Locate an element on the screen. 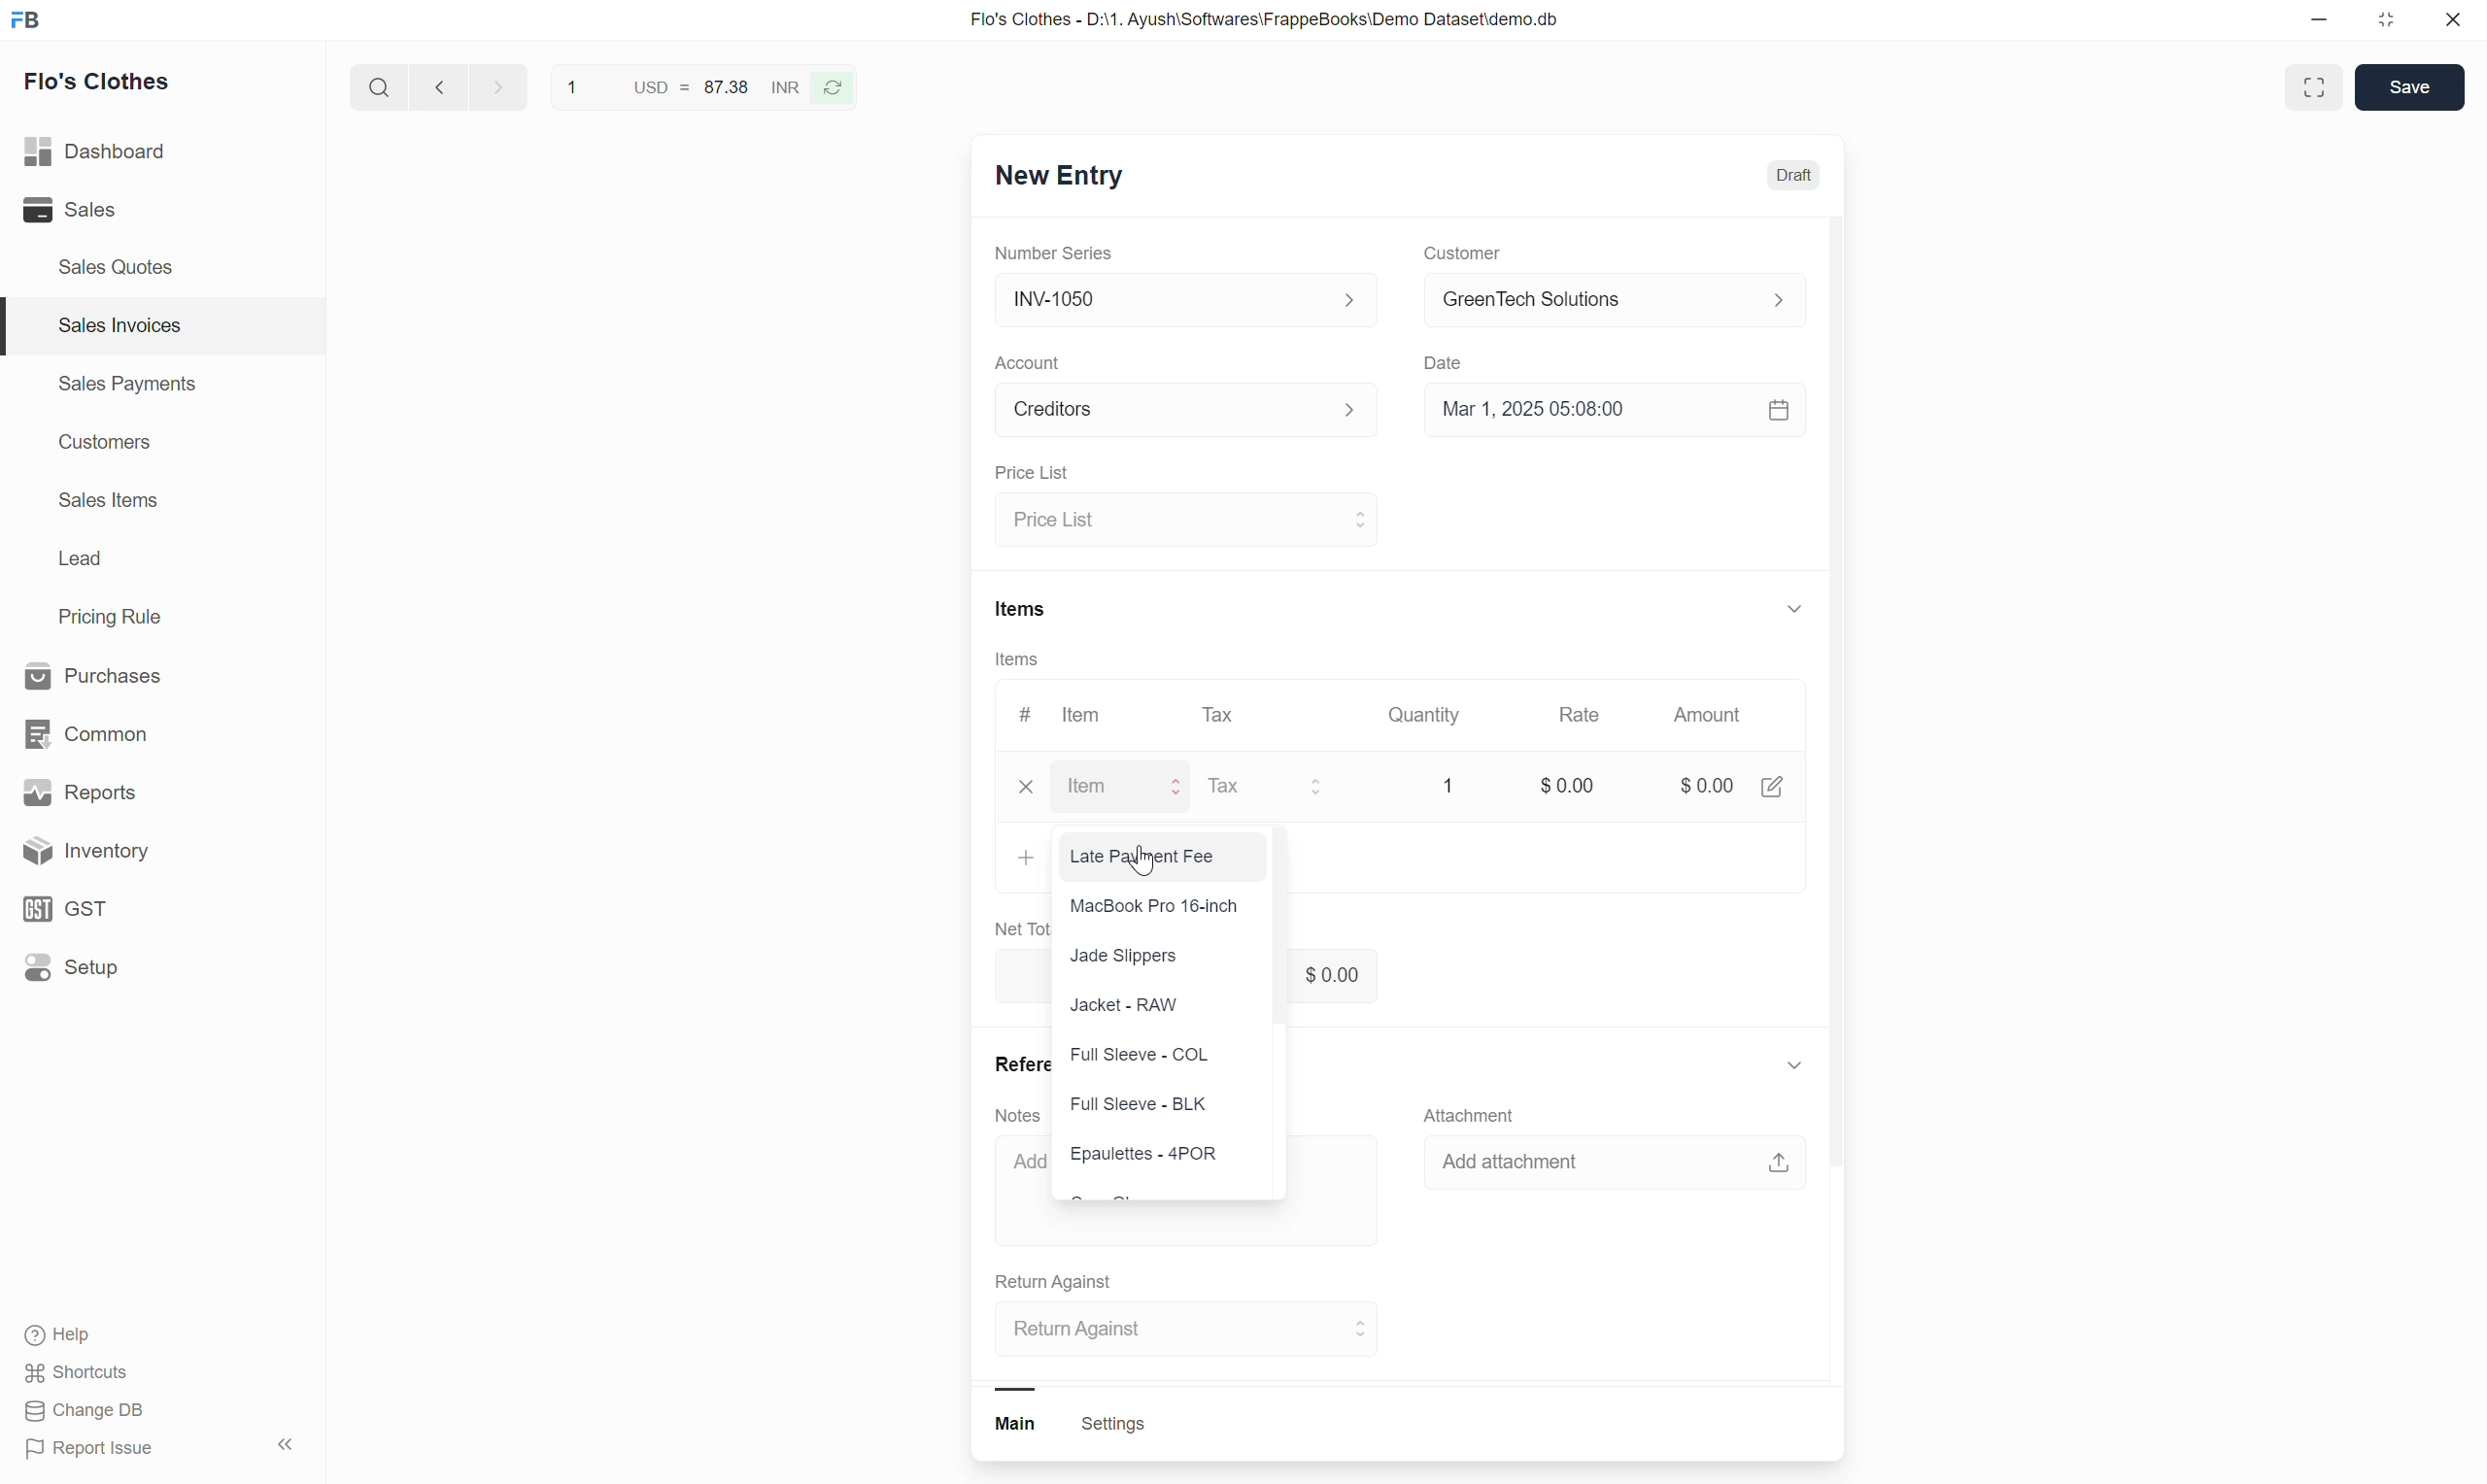 This screenshot has width=2487, height=1484. Number Series is located at coordinates (1056, 255).